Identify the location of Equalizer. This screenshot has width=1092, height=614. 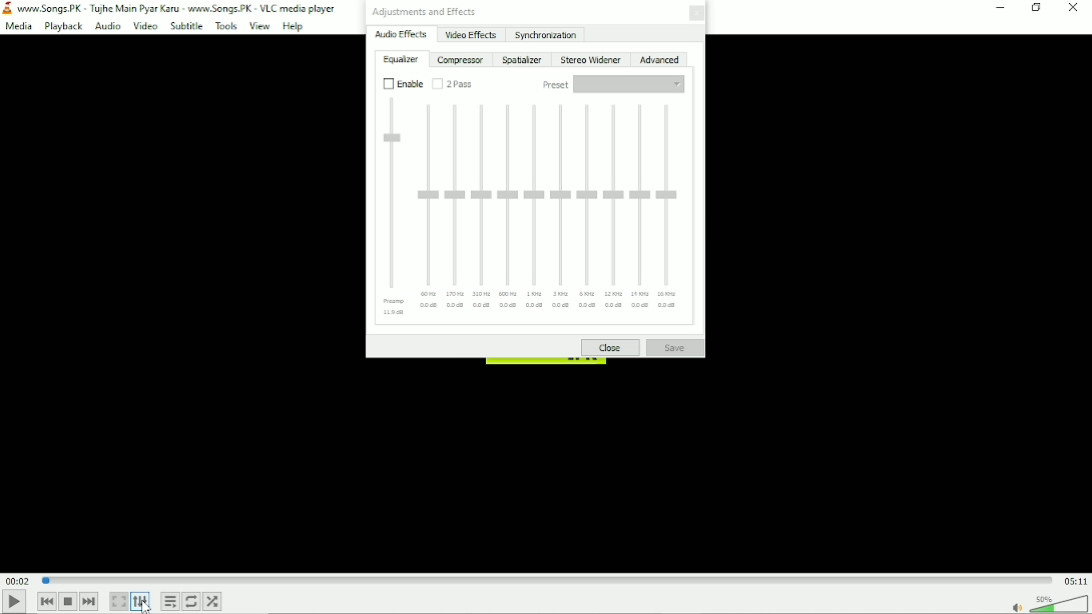
(532, 208).